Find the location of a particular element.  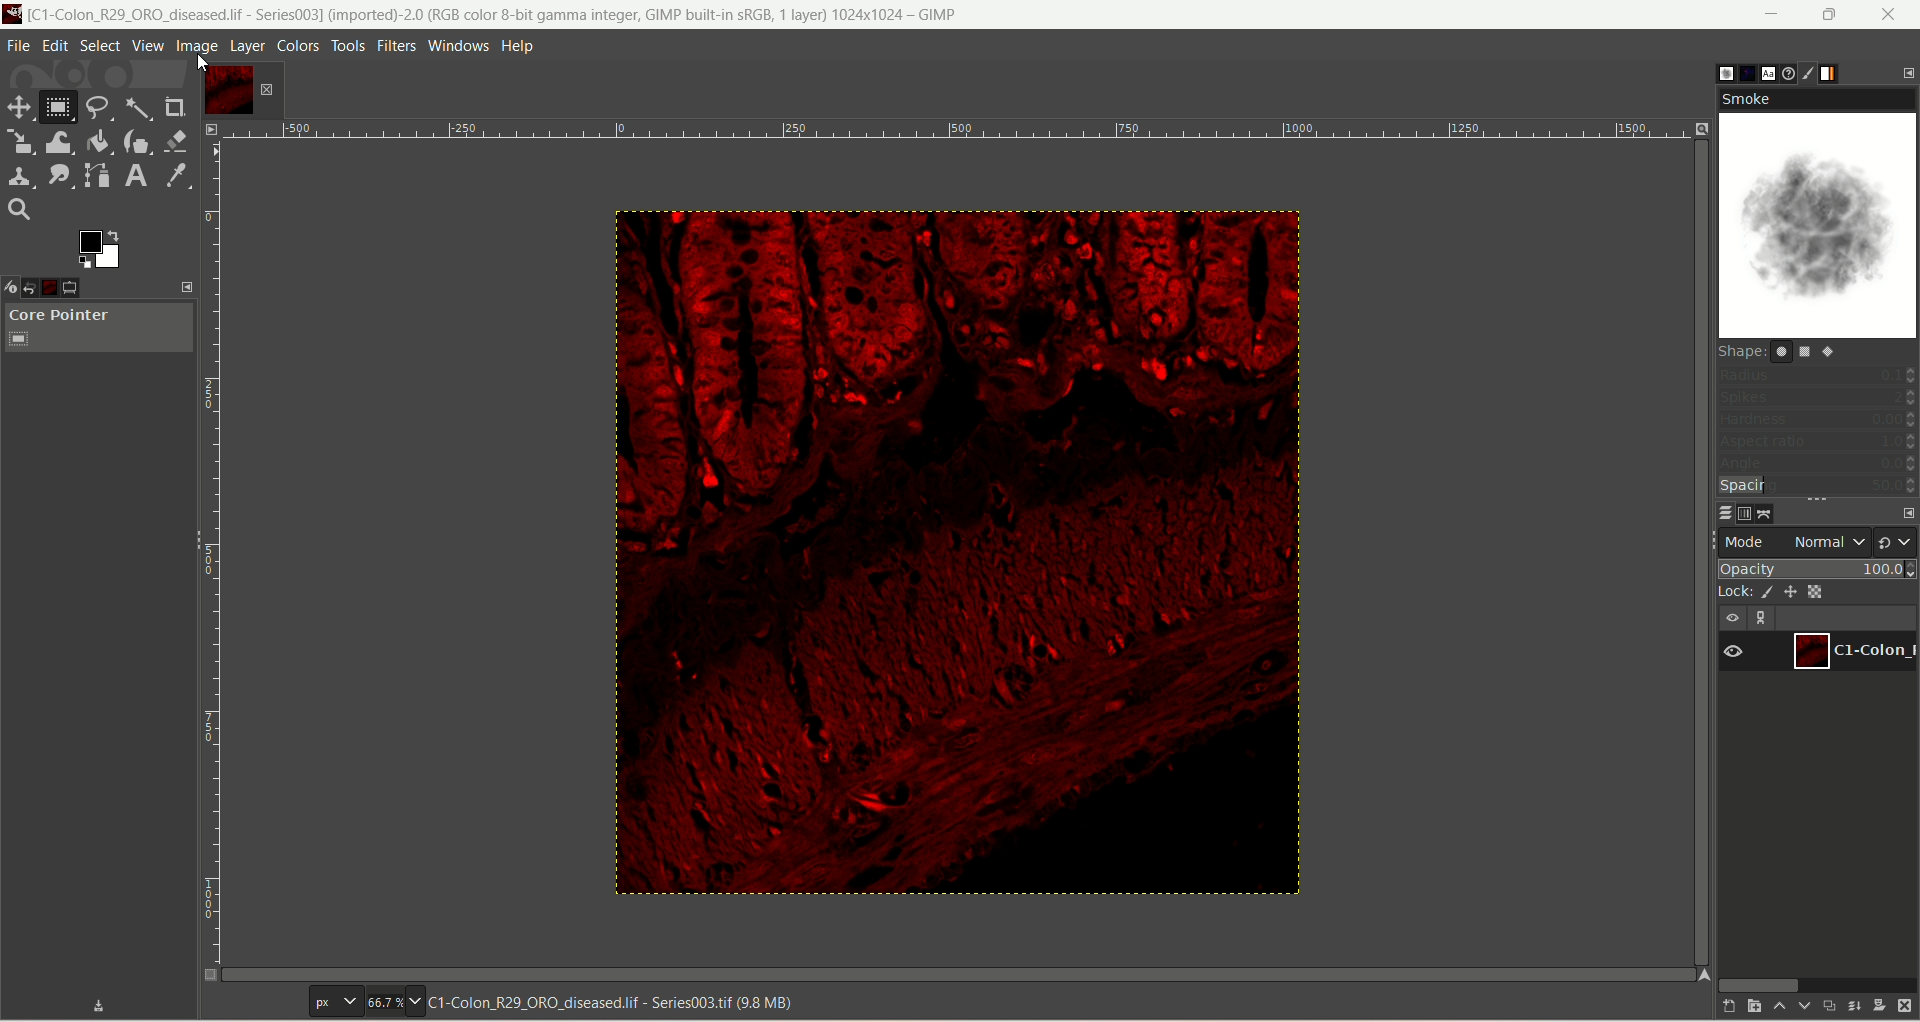

layers is located at coordinates (1725, 514).